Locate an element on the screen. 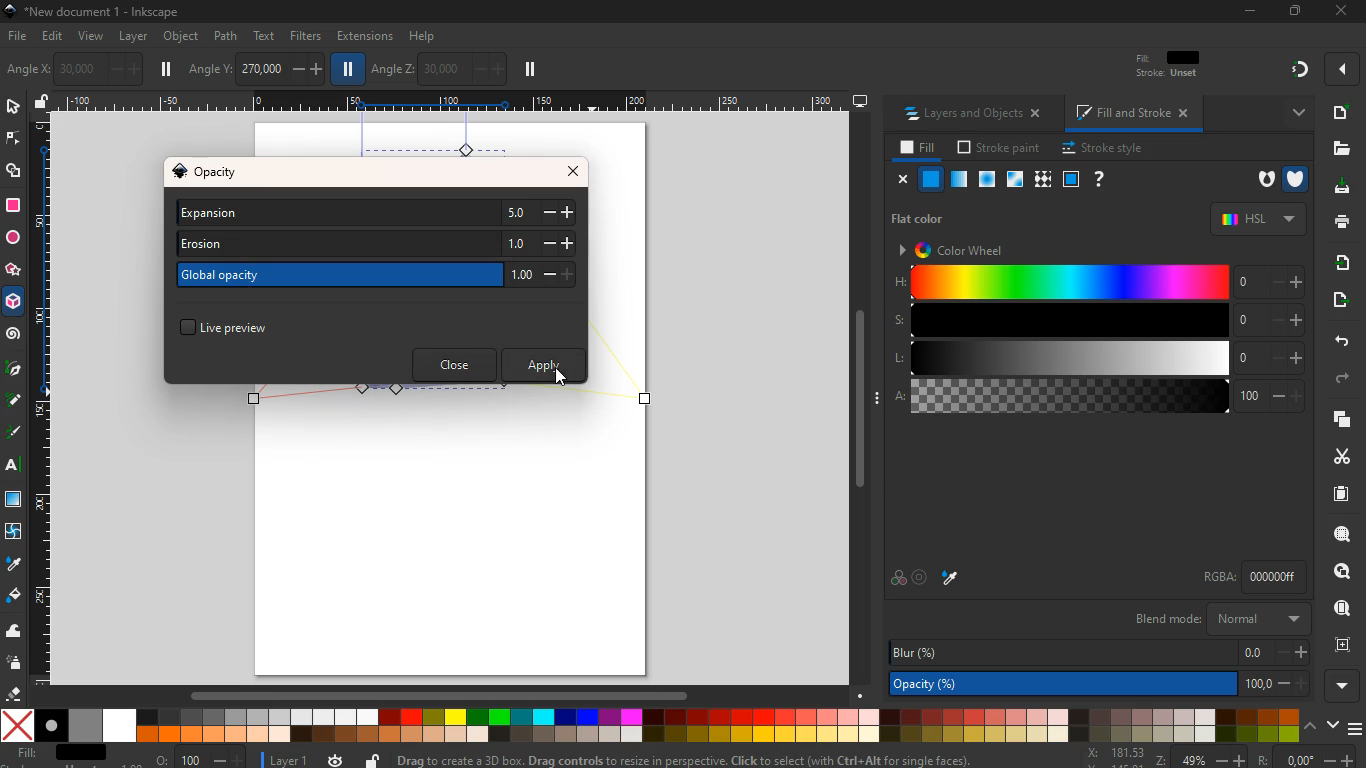 This screenshot has width=1366, height=768. new is located at coordinates (1340, 112).